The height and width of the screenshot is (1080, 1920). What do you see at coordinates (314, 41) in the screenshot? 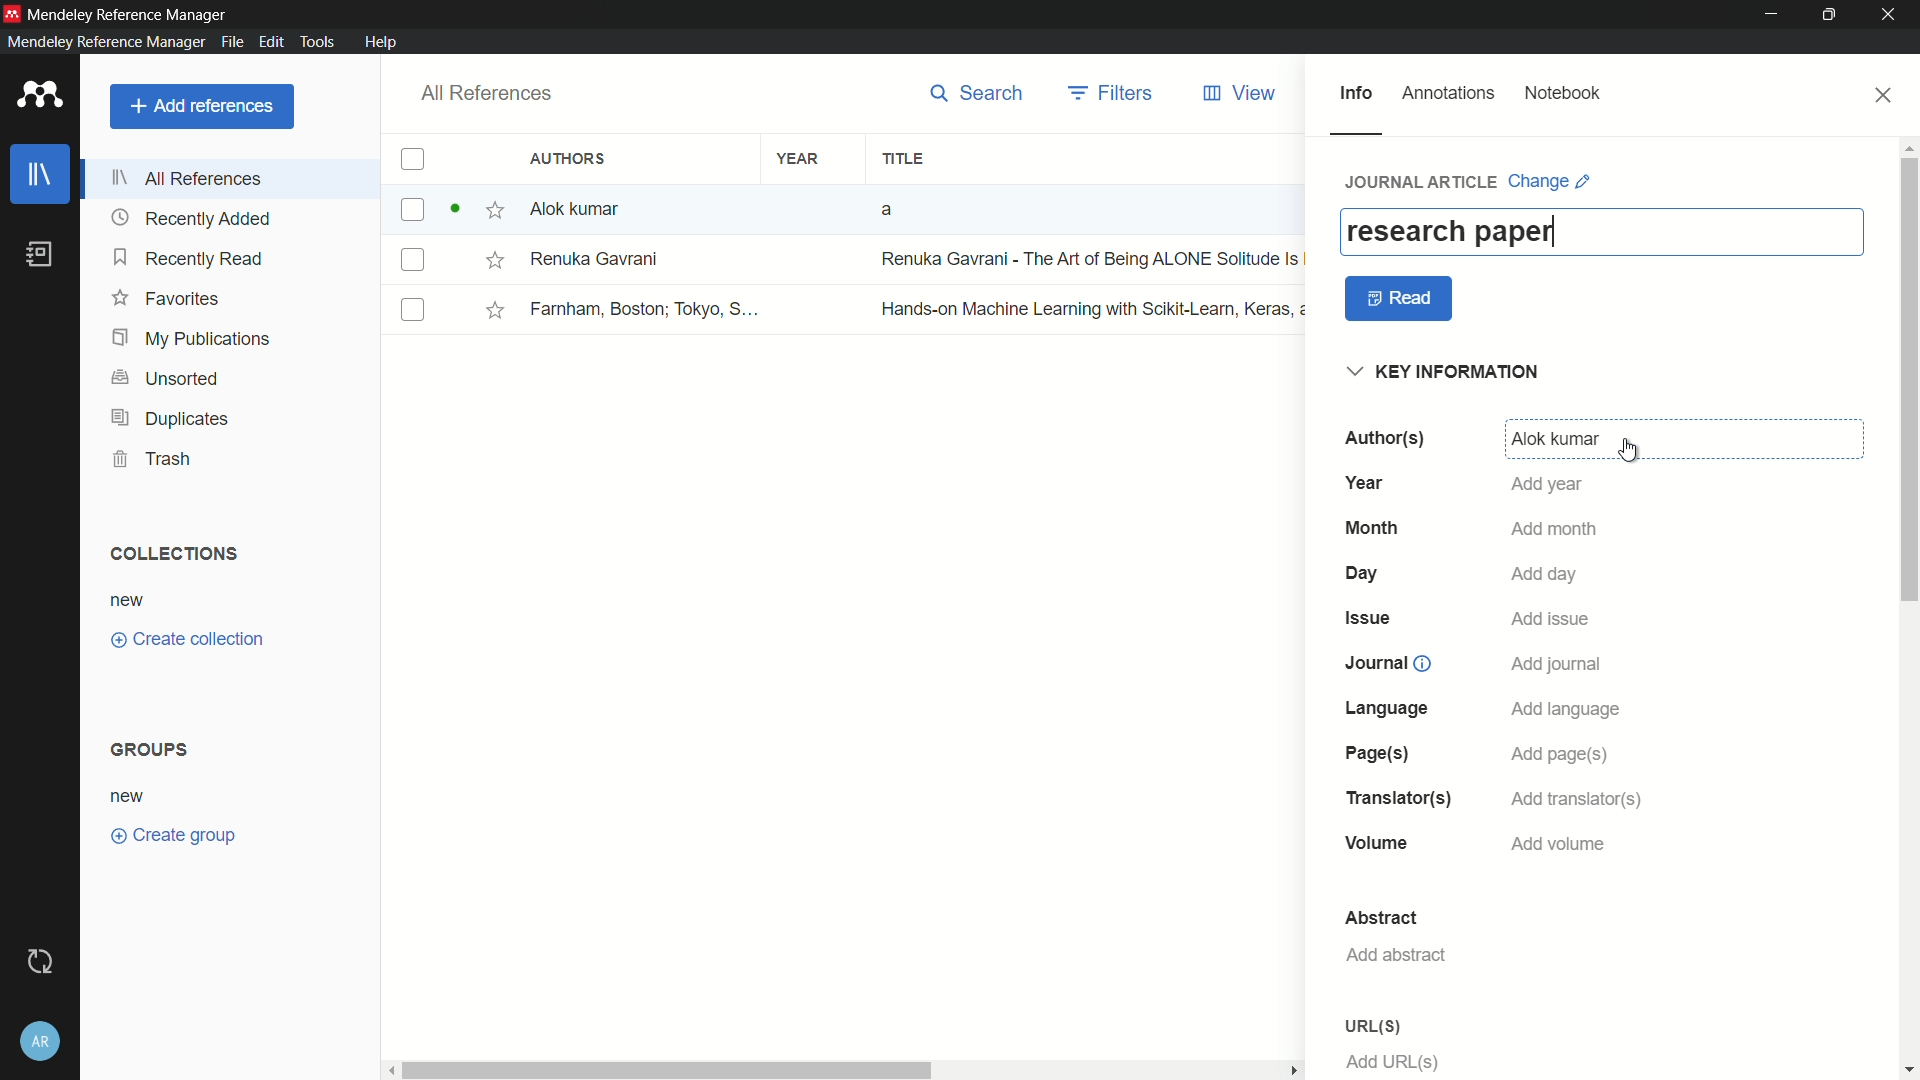
I see `tools menu` at bounding box center [314, 41].